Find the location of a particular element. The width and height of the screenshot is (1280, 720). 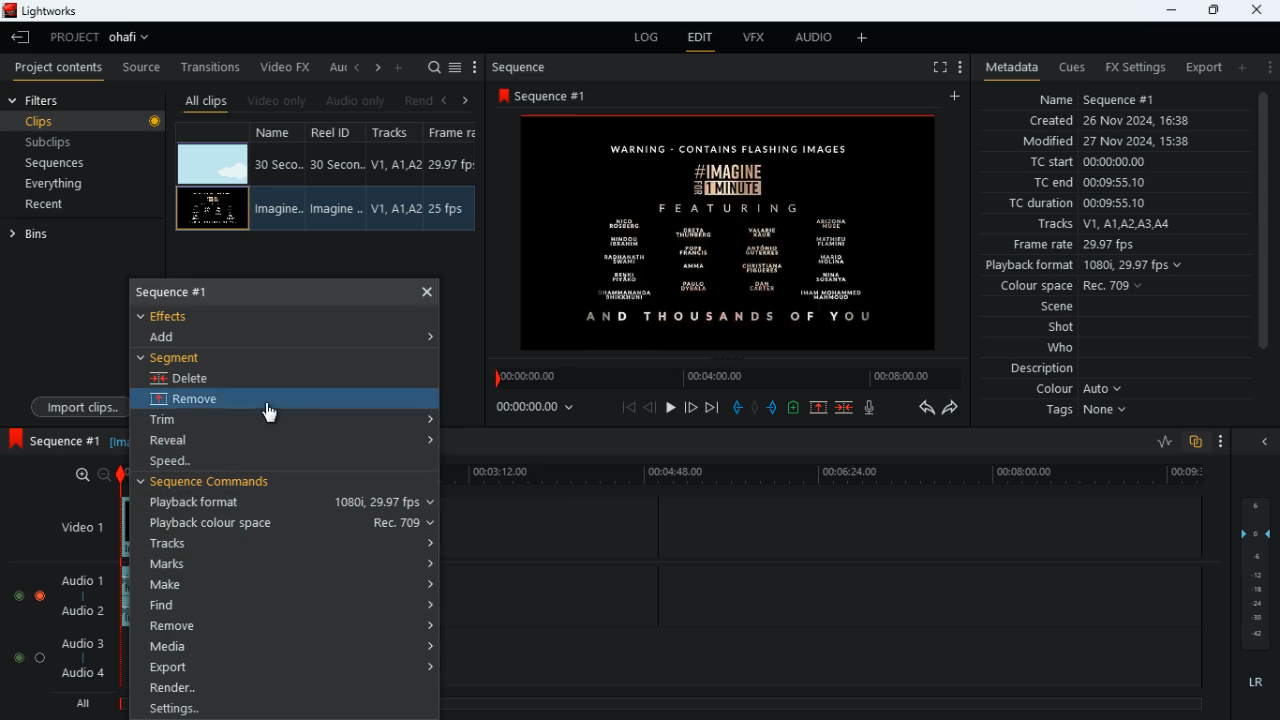

render is located at coordinates (289, 689).